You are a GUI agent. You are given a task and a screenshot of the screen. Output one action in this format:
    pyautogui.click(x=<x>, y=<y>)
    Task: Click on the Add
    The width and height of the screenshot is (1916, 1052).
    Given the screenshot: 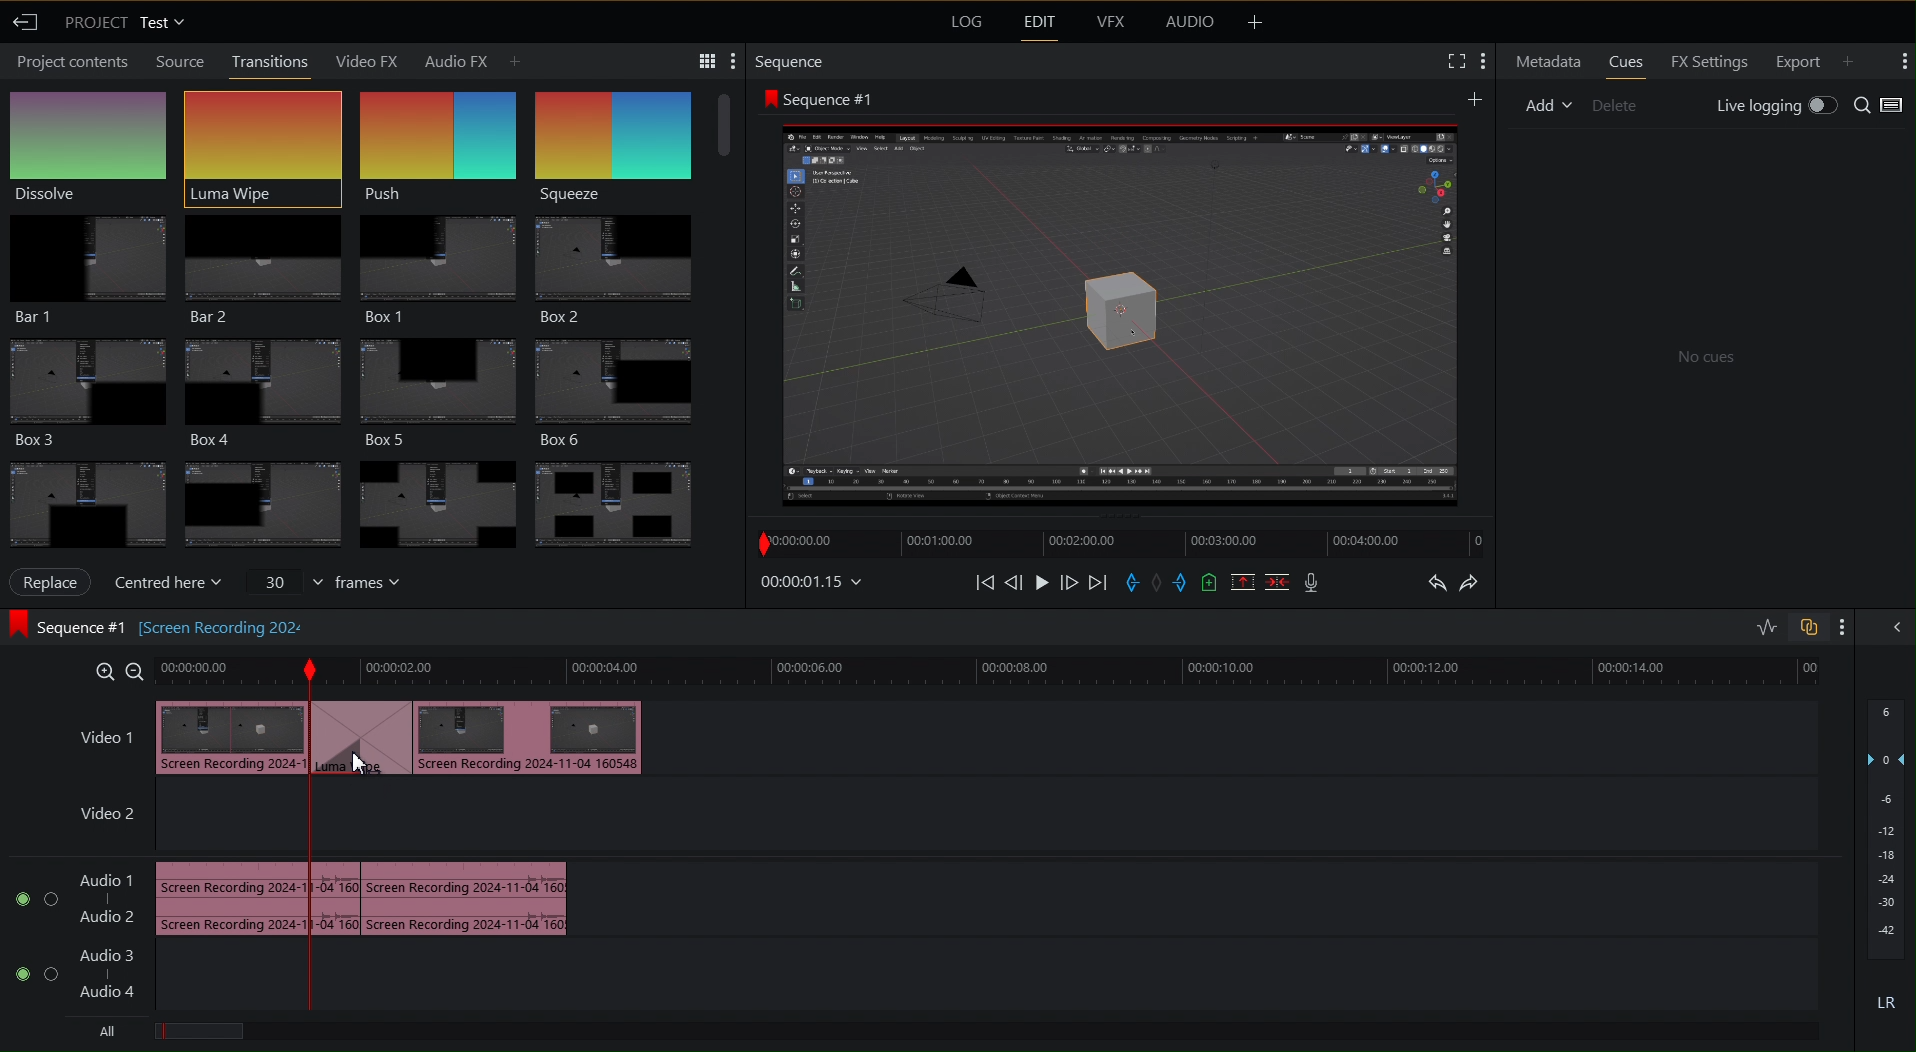 What is the action you would take?
    pyautogui.click(x=1476, y=97)
    